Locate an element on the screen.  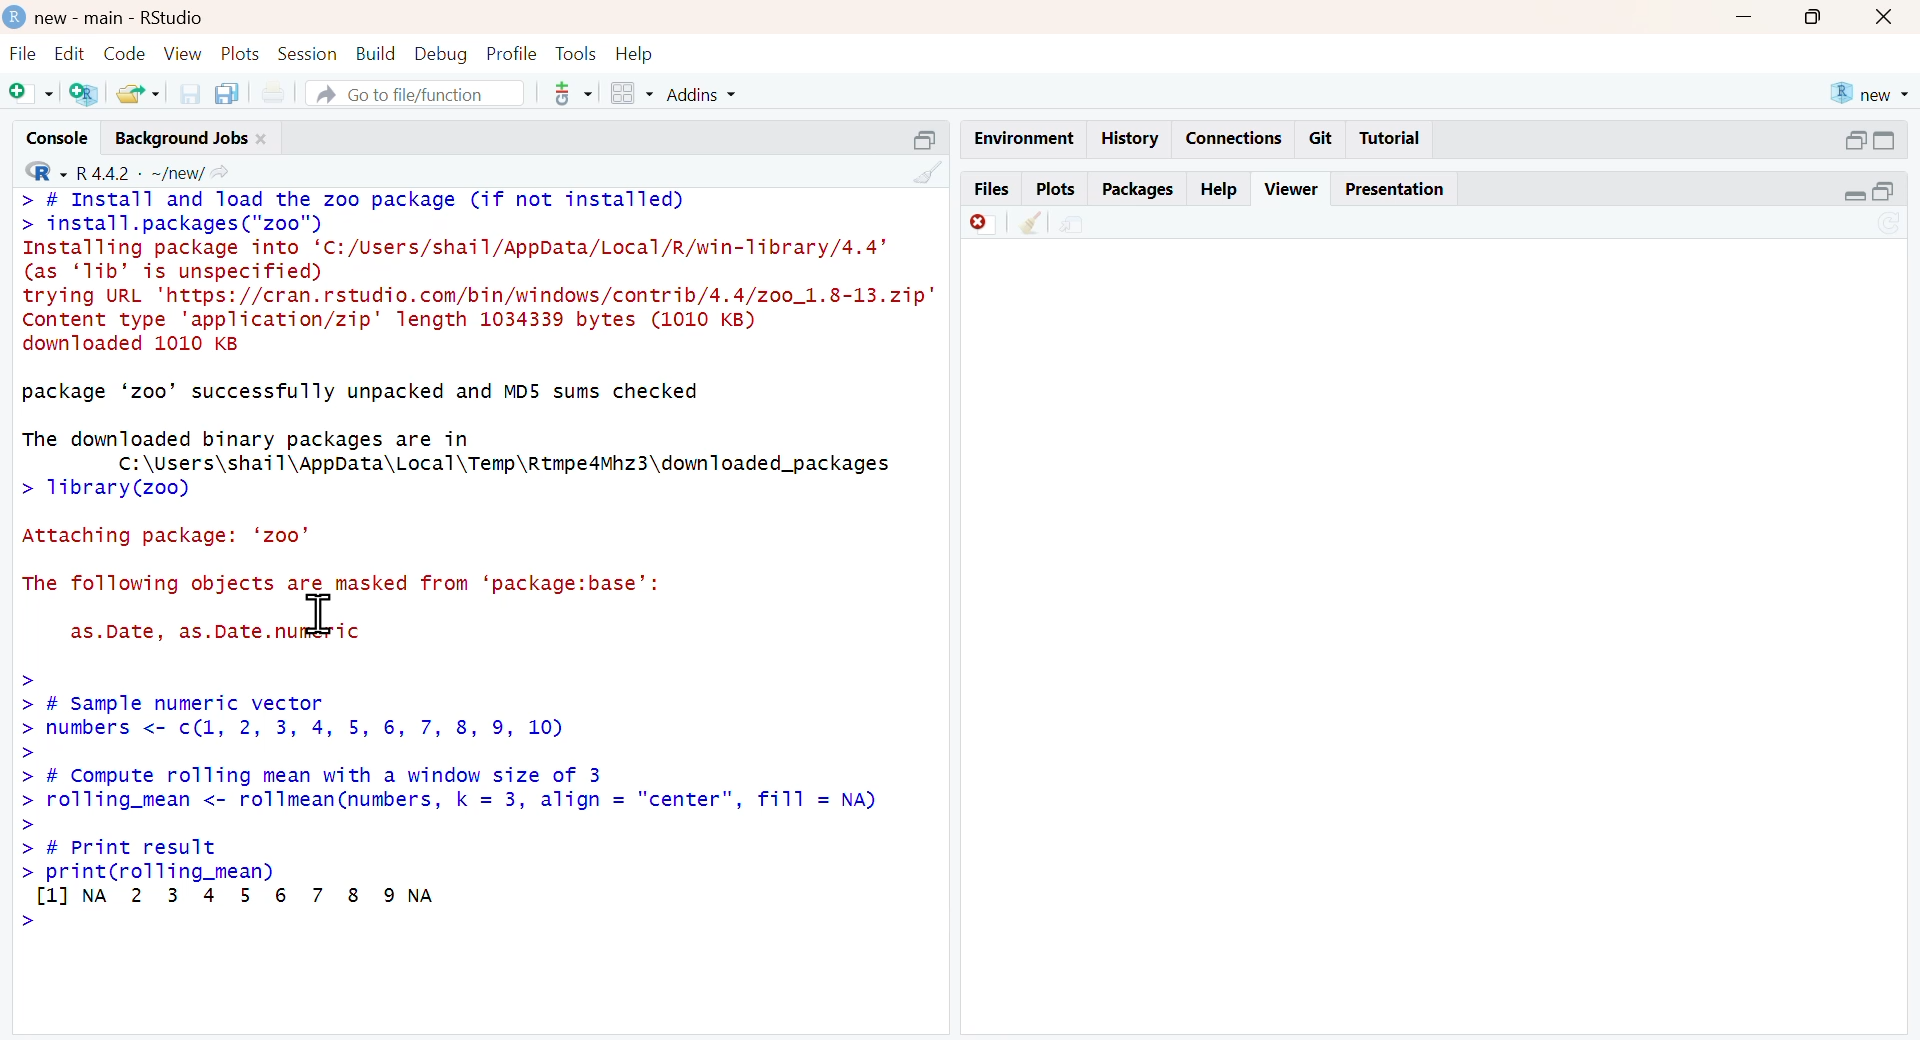
Tutorial  is located at coordinates (1391, 138).